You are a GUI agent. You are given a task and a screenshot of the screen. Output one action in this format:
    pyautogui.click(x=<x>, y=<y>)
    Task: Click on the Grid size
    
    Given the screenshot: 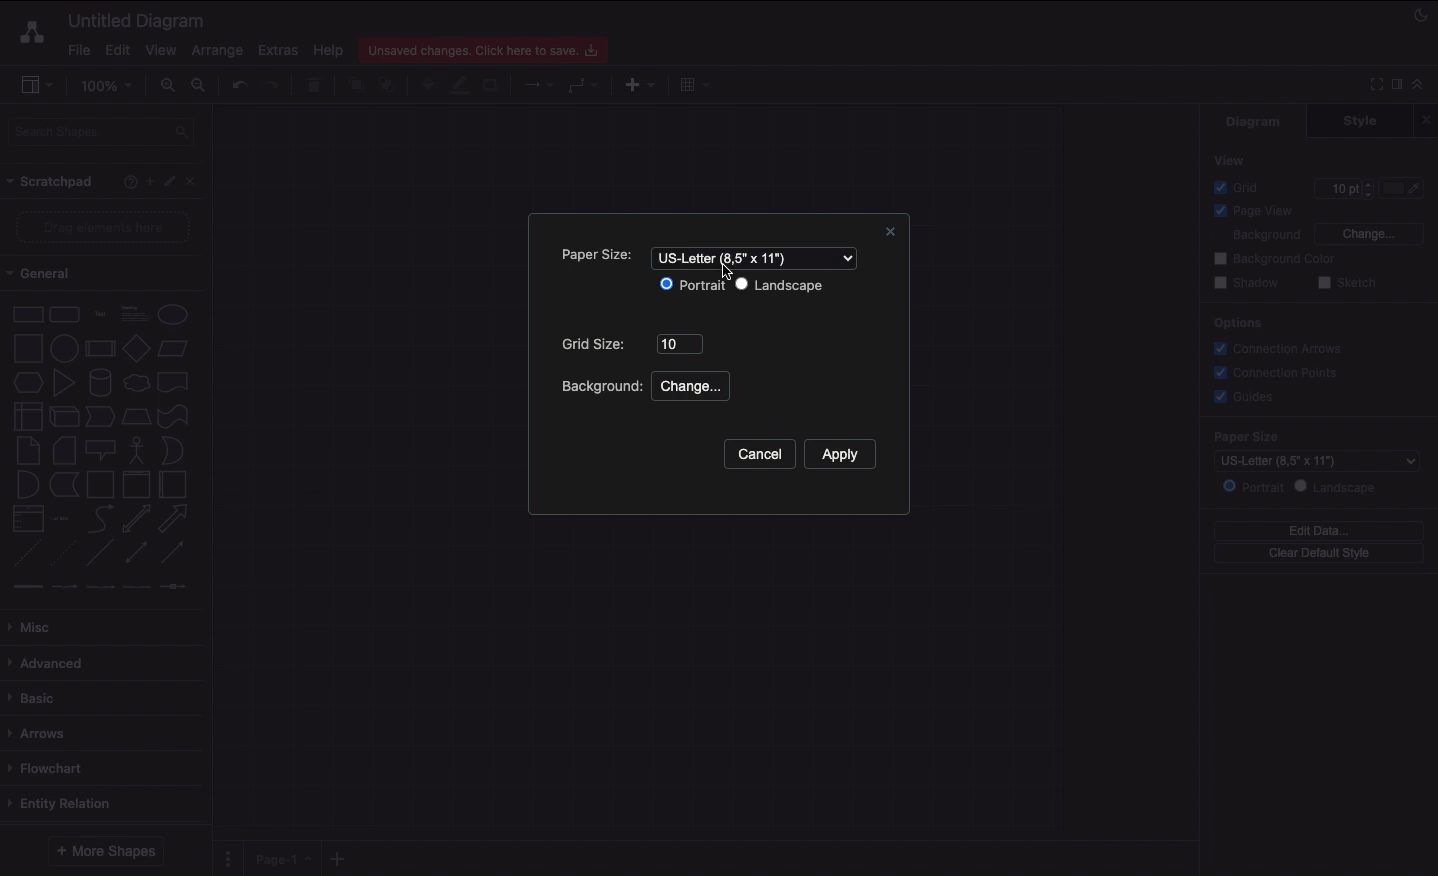 What is the action you would take?
    pyautogui.click(x=598, y=344)
    